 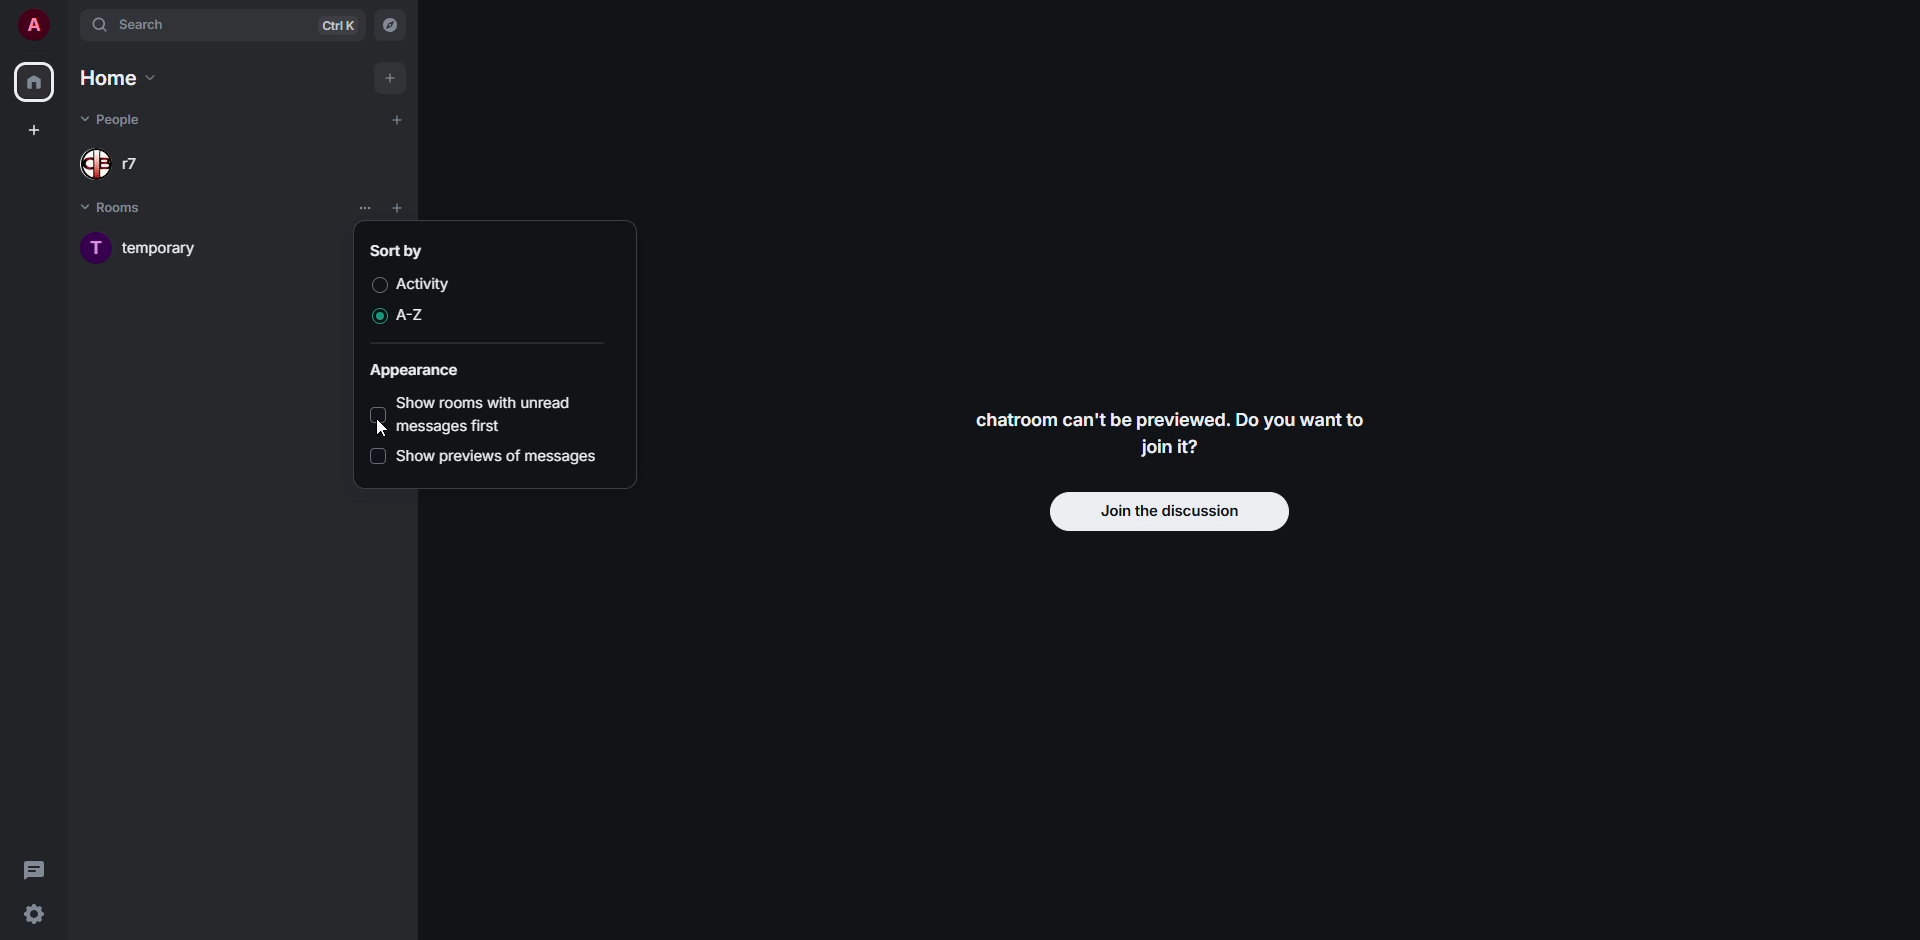 I want to click on add, so click(x=388, y=78).